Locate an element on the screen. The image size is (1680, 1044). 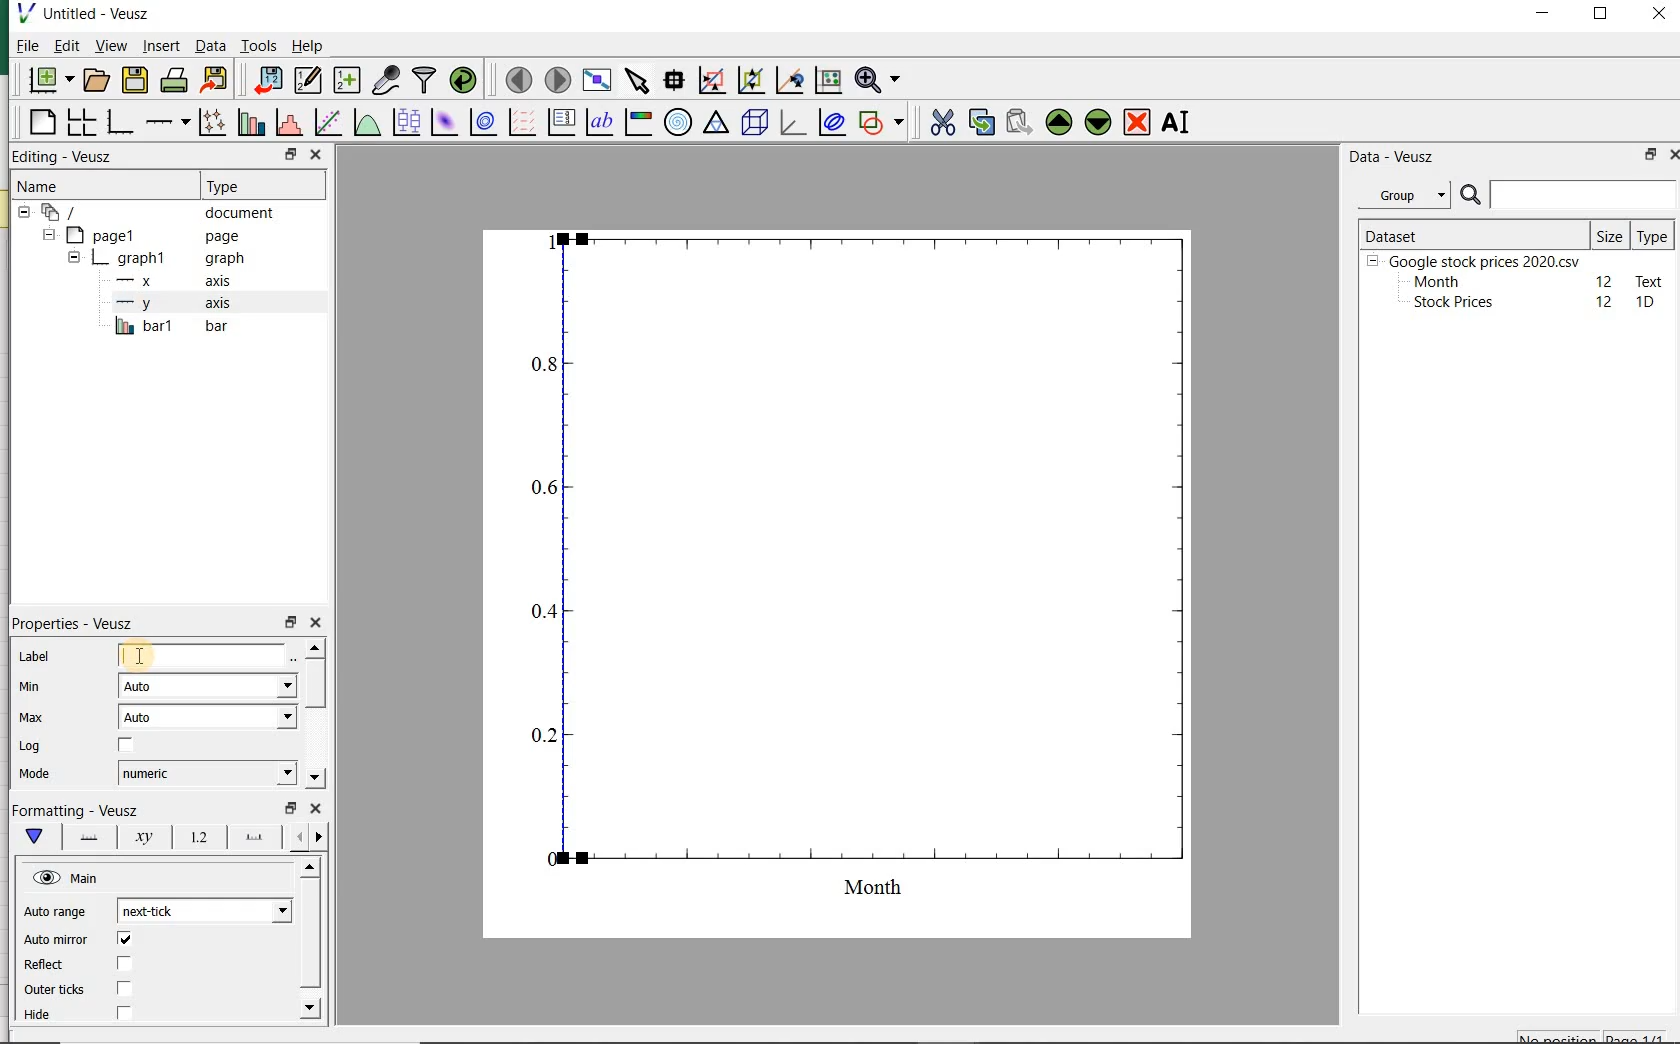
plot bar charts is located at coordinates (248, 124).